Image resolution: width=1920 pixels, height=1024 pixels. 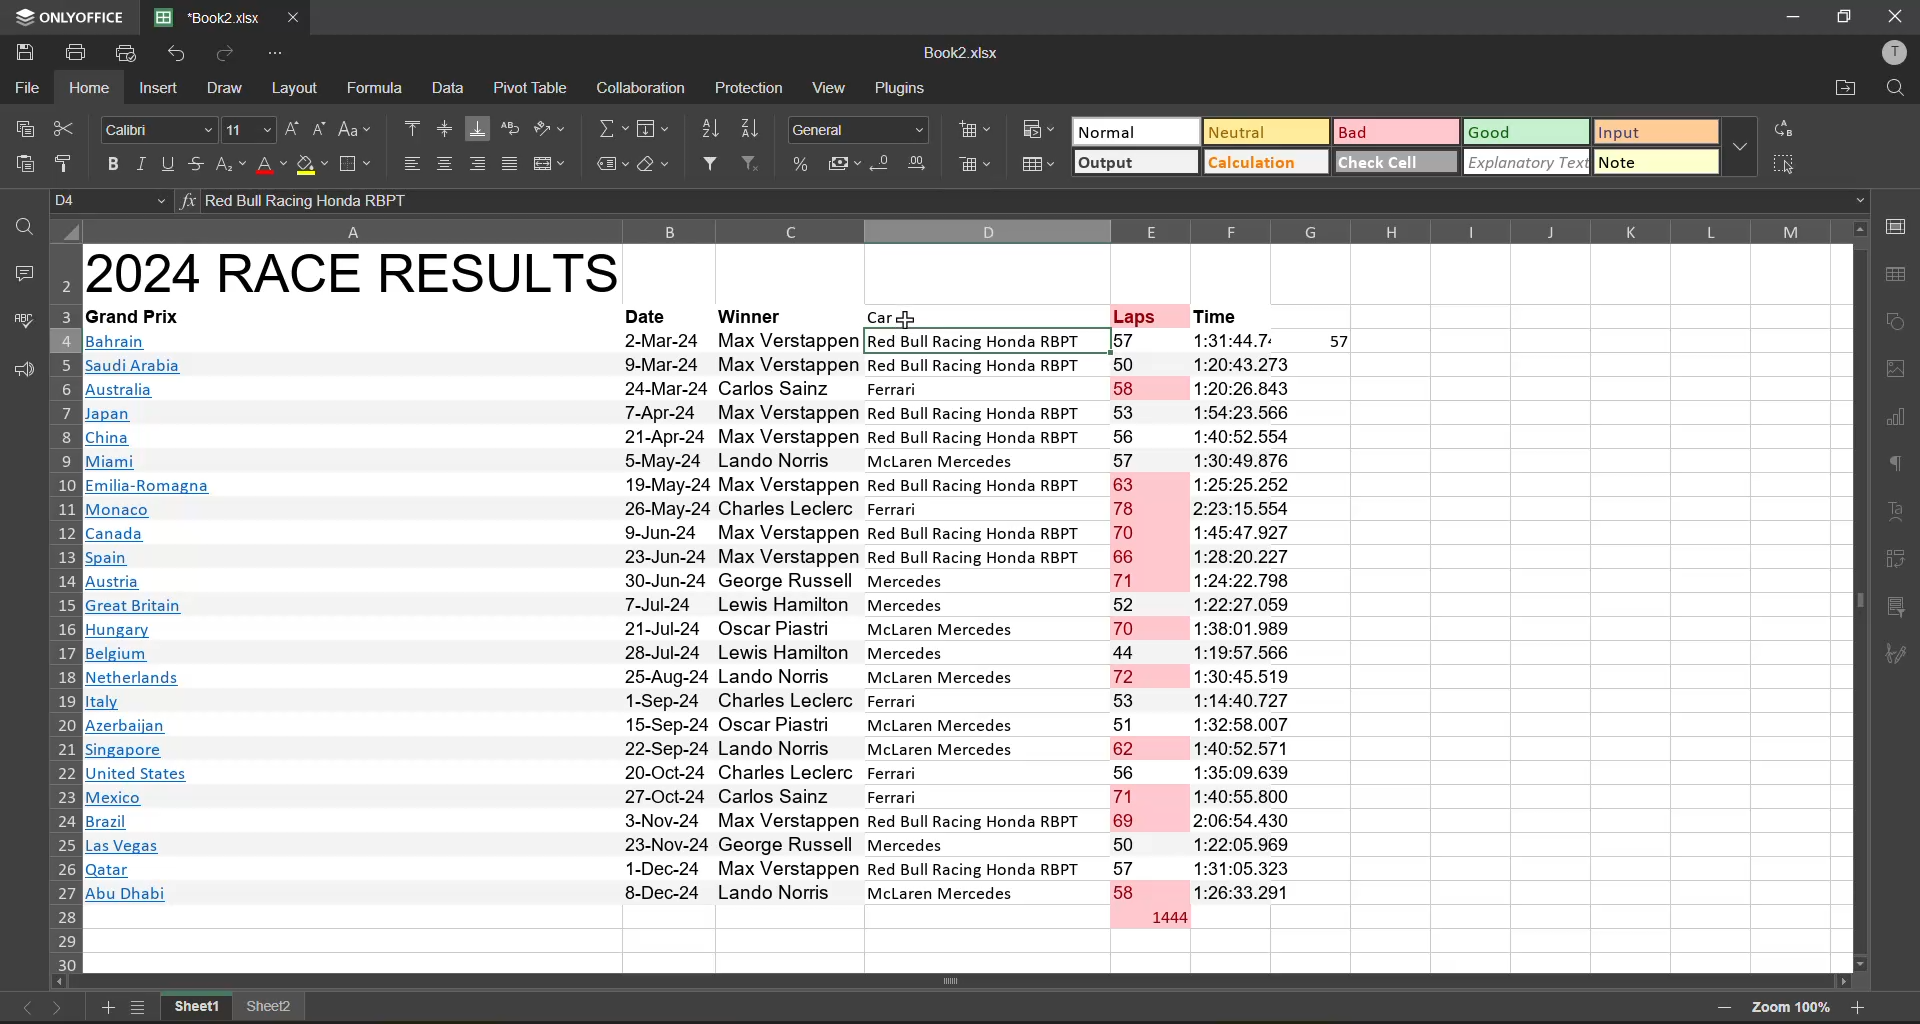 What do you see at coordinates (59, 1007) in the screenshot?
I see `next` at bounding box center [59, 1007].